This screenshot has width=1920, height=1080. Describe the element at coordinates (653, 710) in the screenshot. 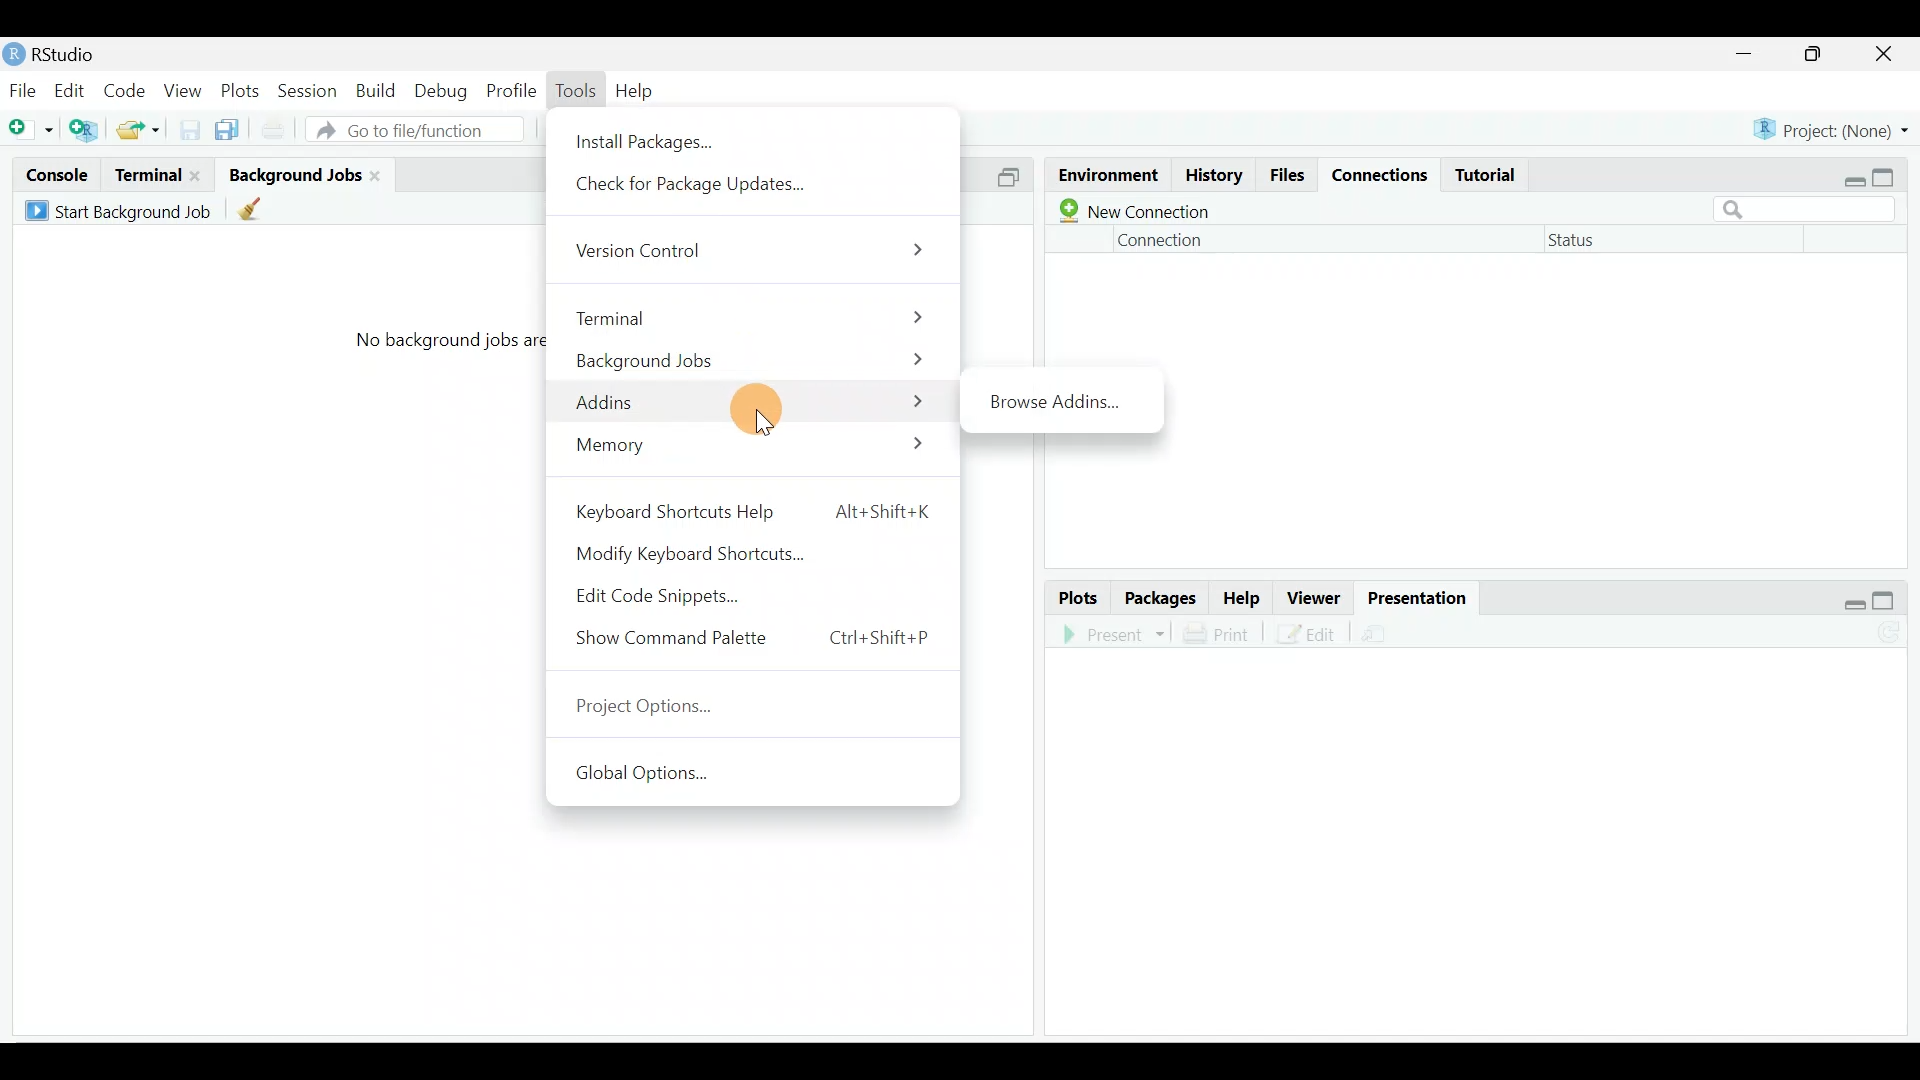

I see `Project Options...` at that location.